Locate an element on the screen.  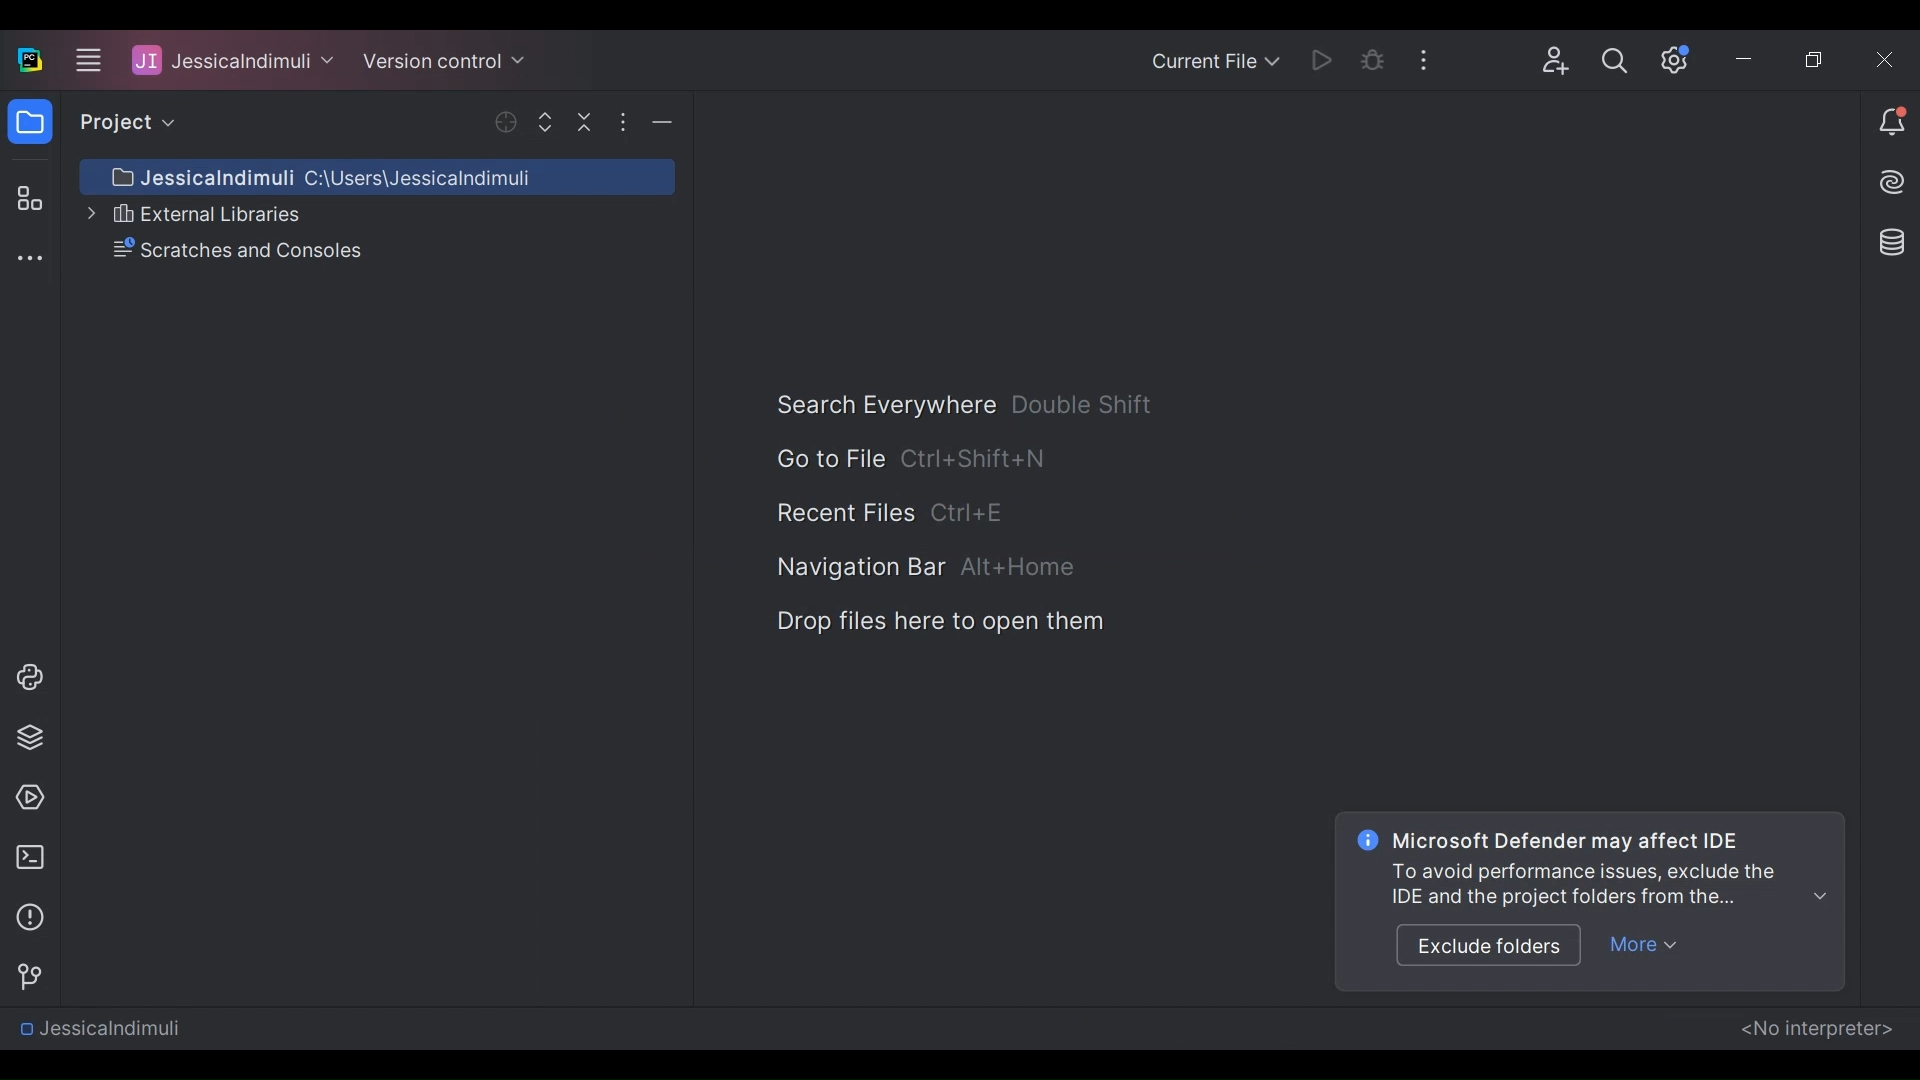
Restore is located at coordinates (1815, 59).